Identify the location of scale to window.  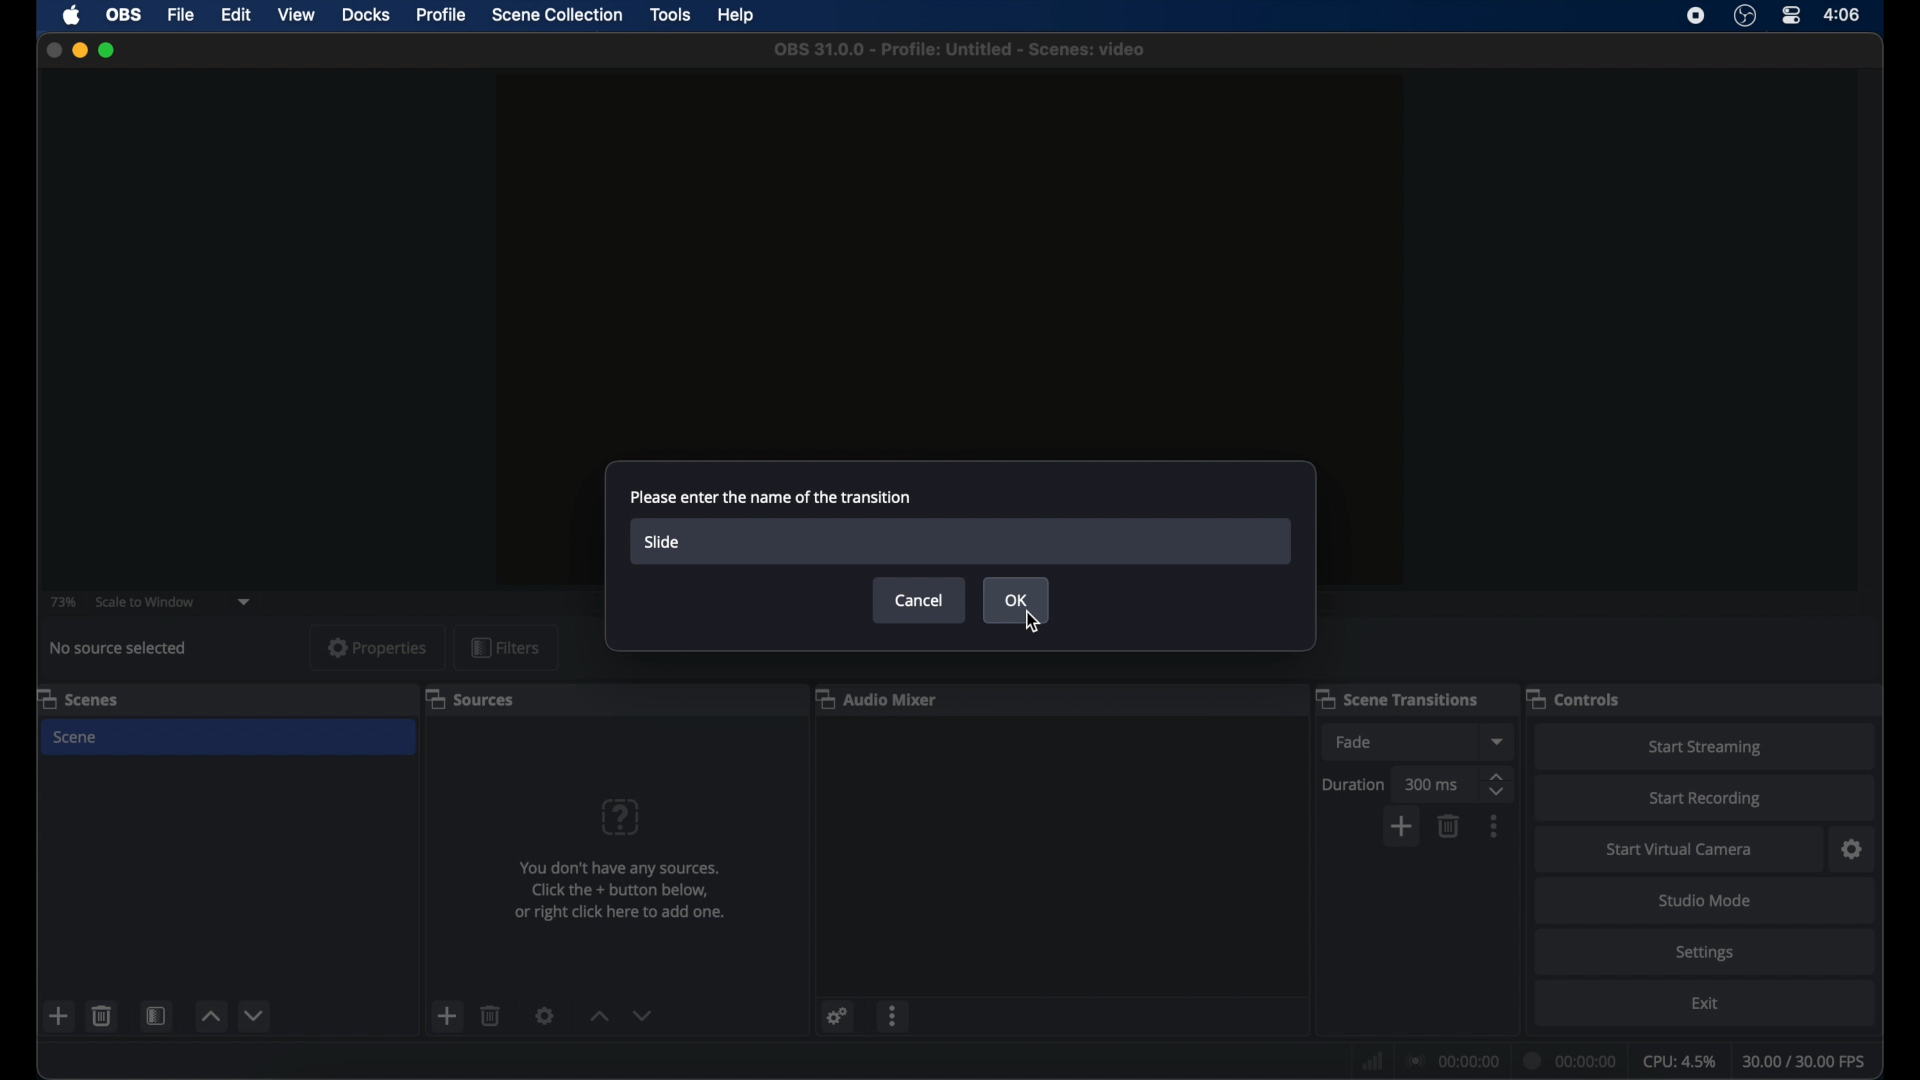
(145, 600).